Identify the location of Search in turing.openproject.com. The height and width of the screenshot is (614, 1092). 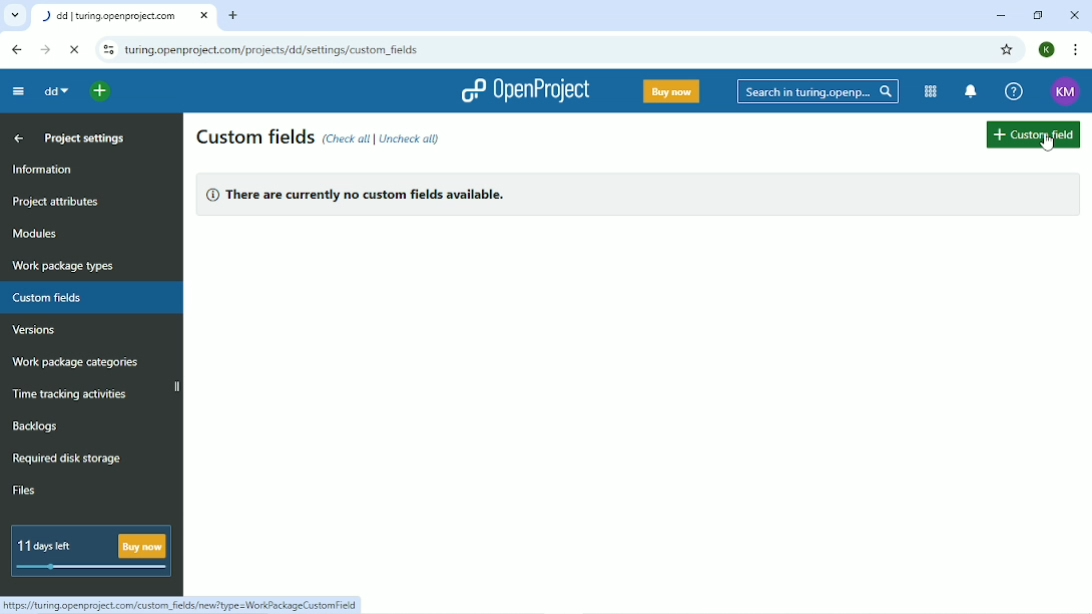
(816, 91).